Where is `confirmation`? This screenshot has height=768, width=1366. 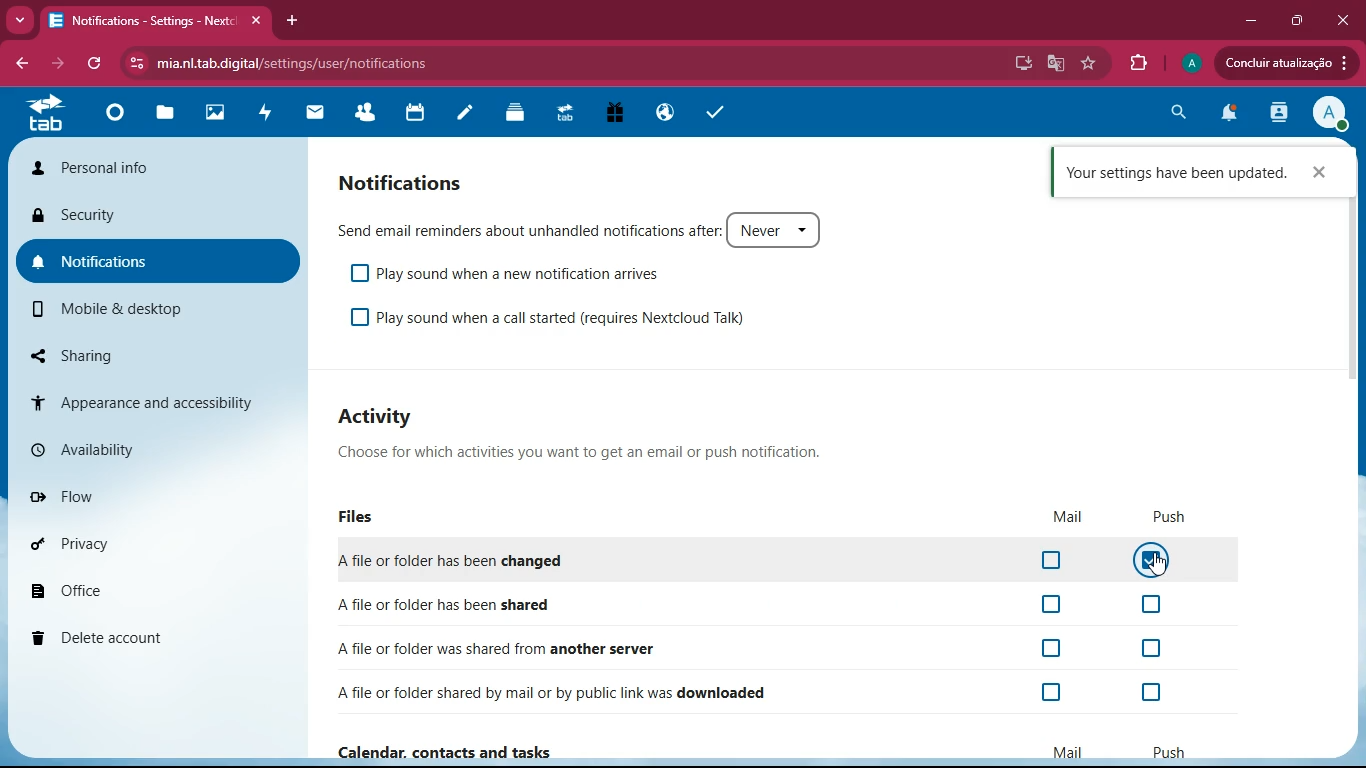 confirmation is located at coordinates (1174, 174).